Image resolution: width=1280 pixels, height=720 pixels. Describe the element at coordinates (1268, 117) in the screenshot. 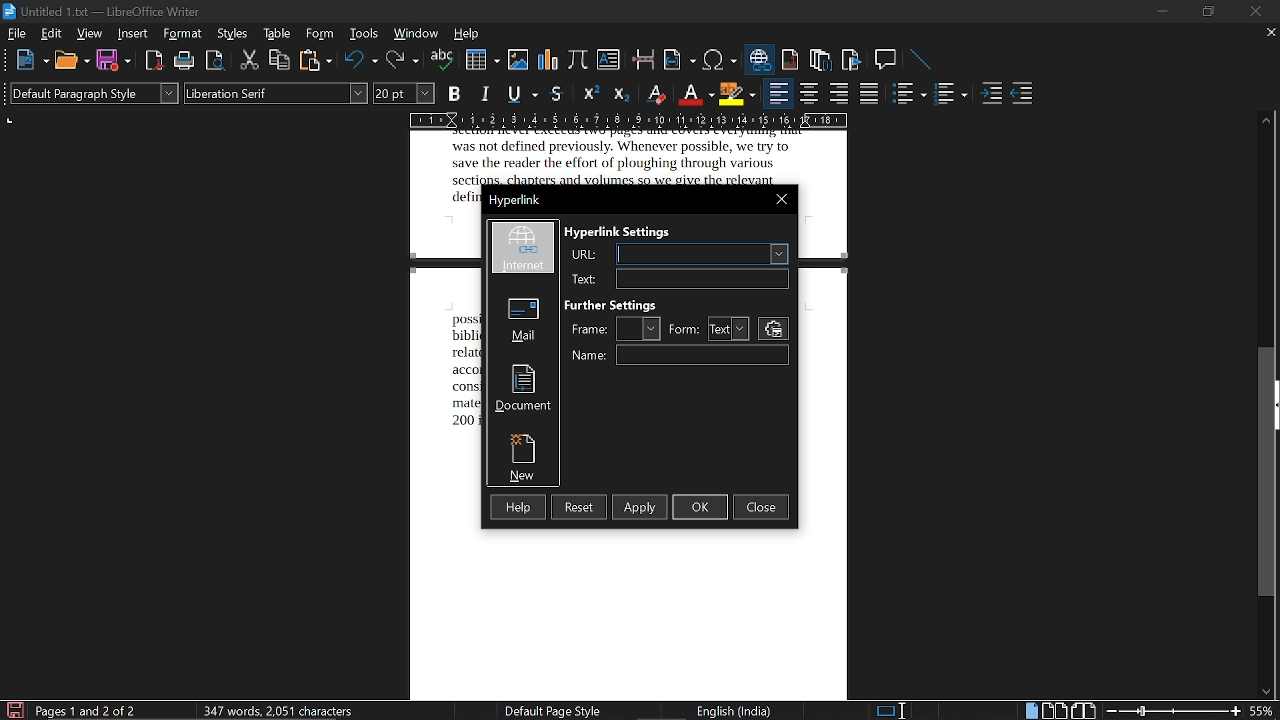

I see `move up` at that location.